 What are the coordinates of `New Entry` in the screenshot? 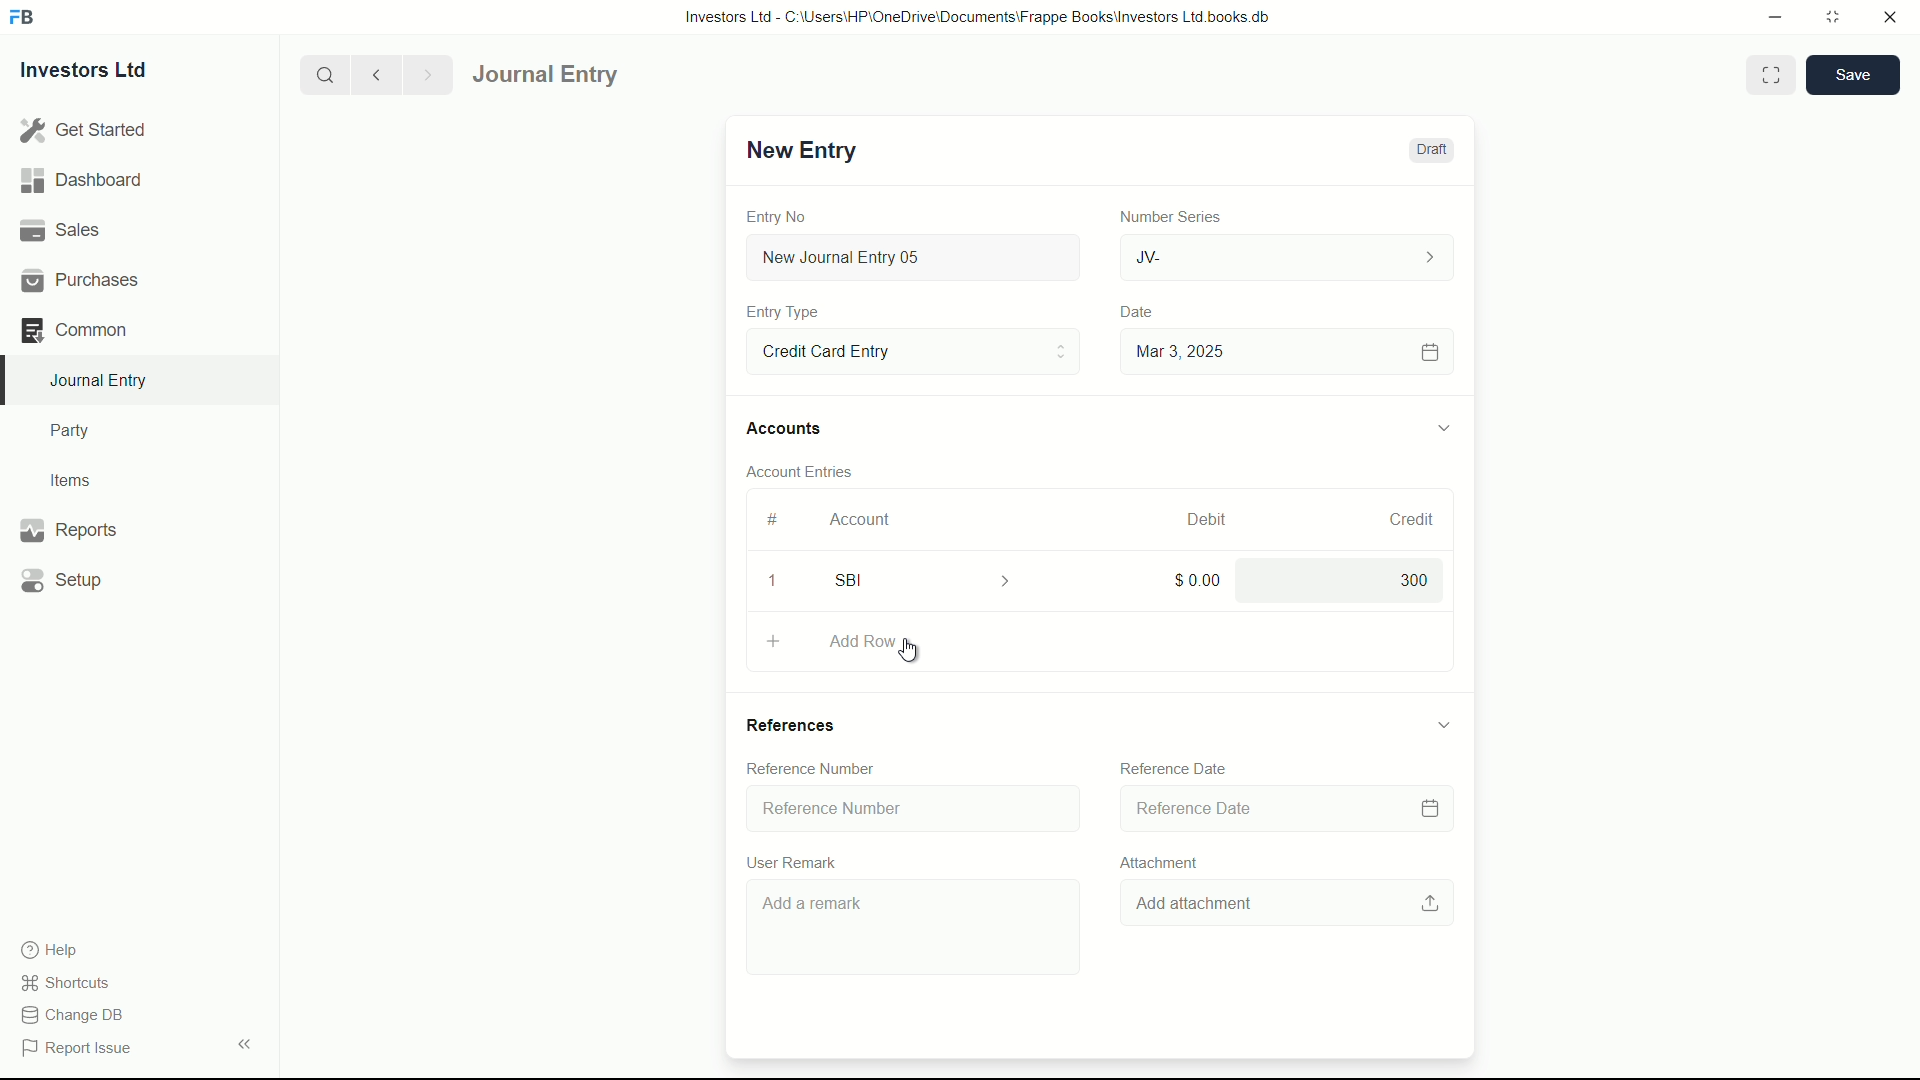 It's located at (798, 150).